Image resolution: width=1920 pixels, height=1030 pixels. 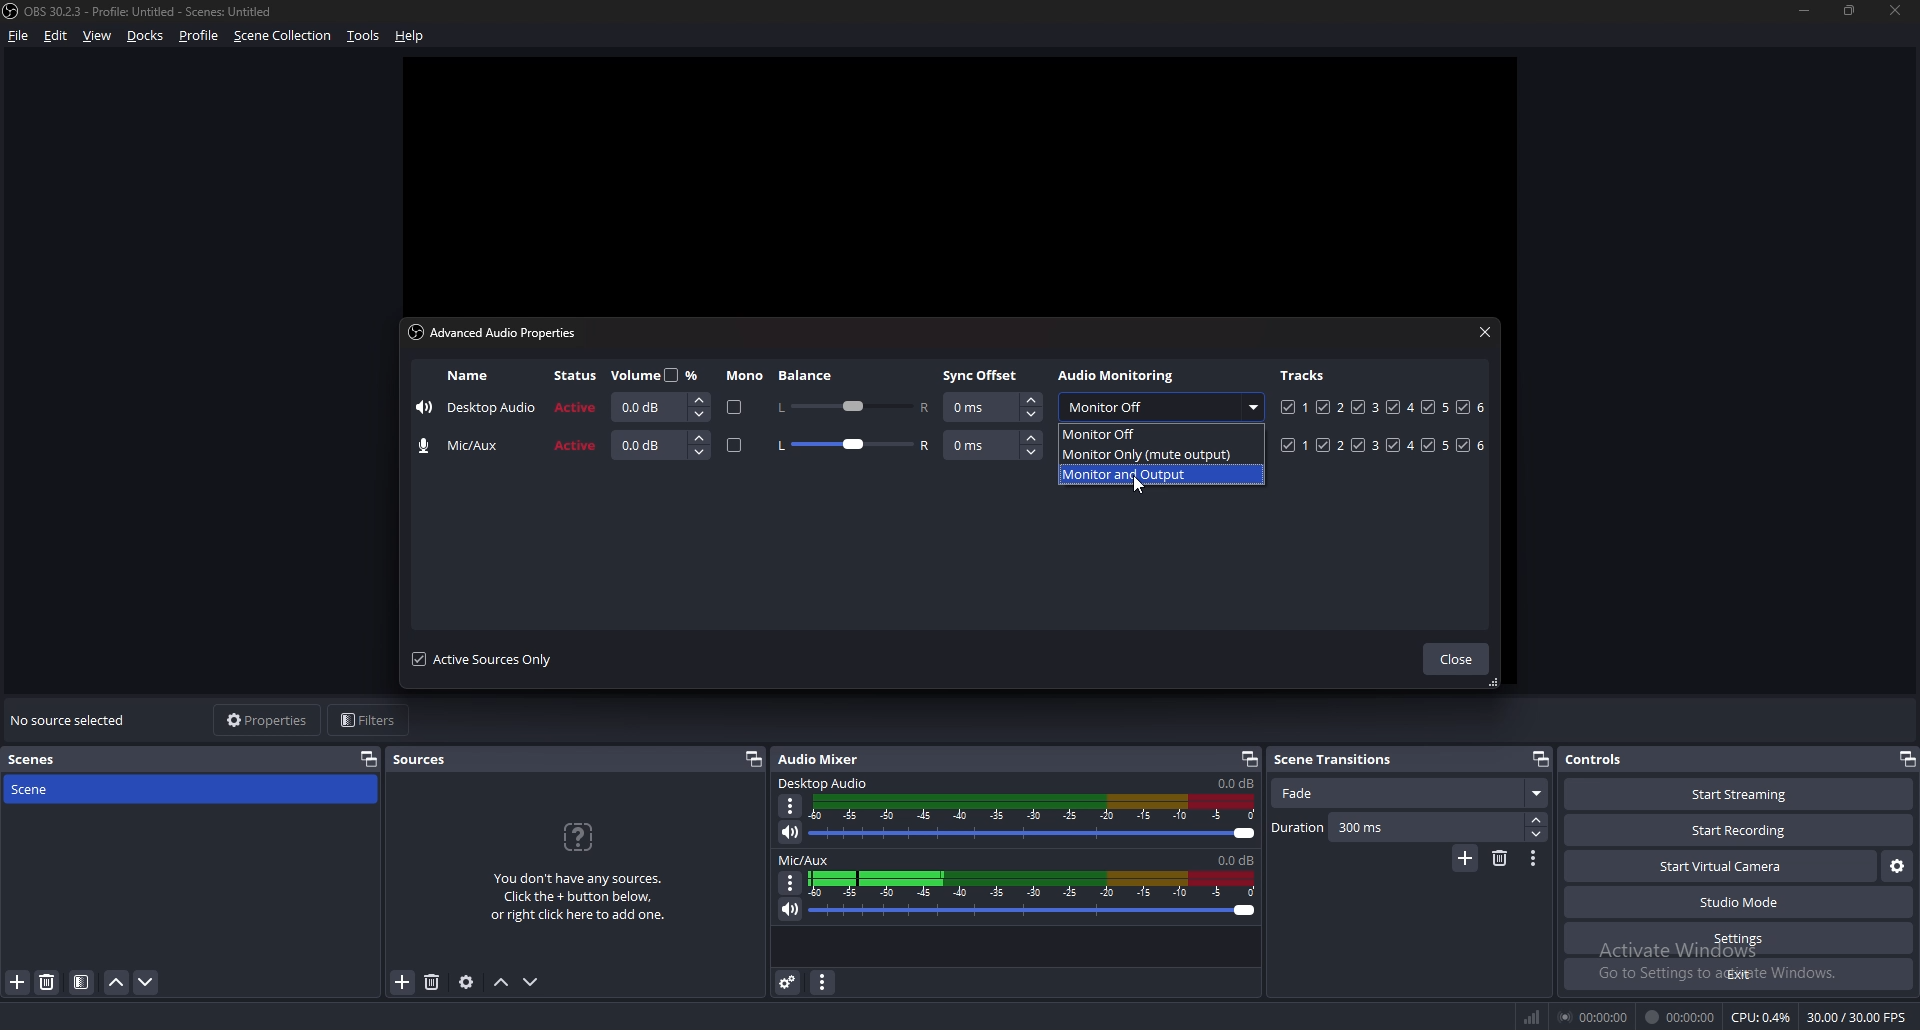 I want to click on active, so click(x=578, y=406).